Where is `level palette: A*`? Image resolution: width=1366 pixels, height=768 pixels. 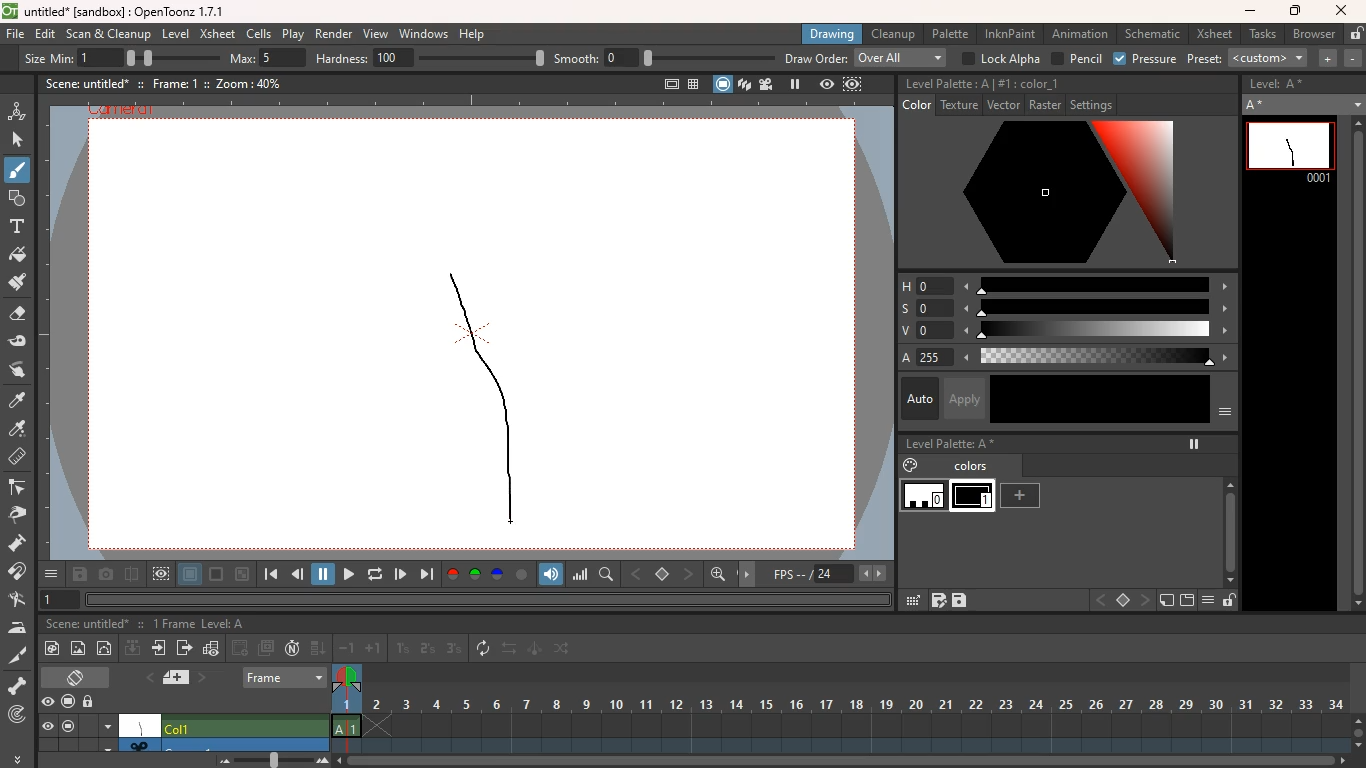
level palette: A* is located at coordinates (950, 445).